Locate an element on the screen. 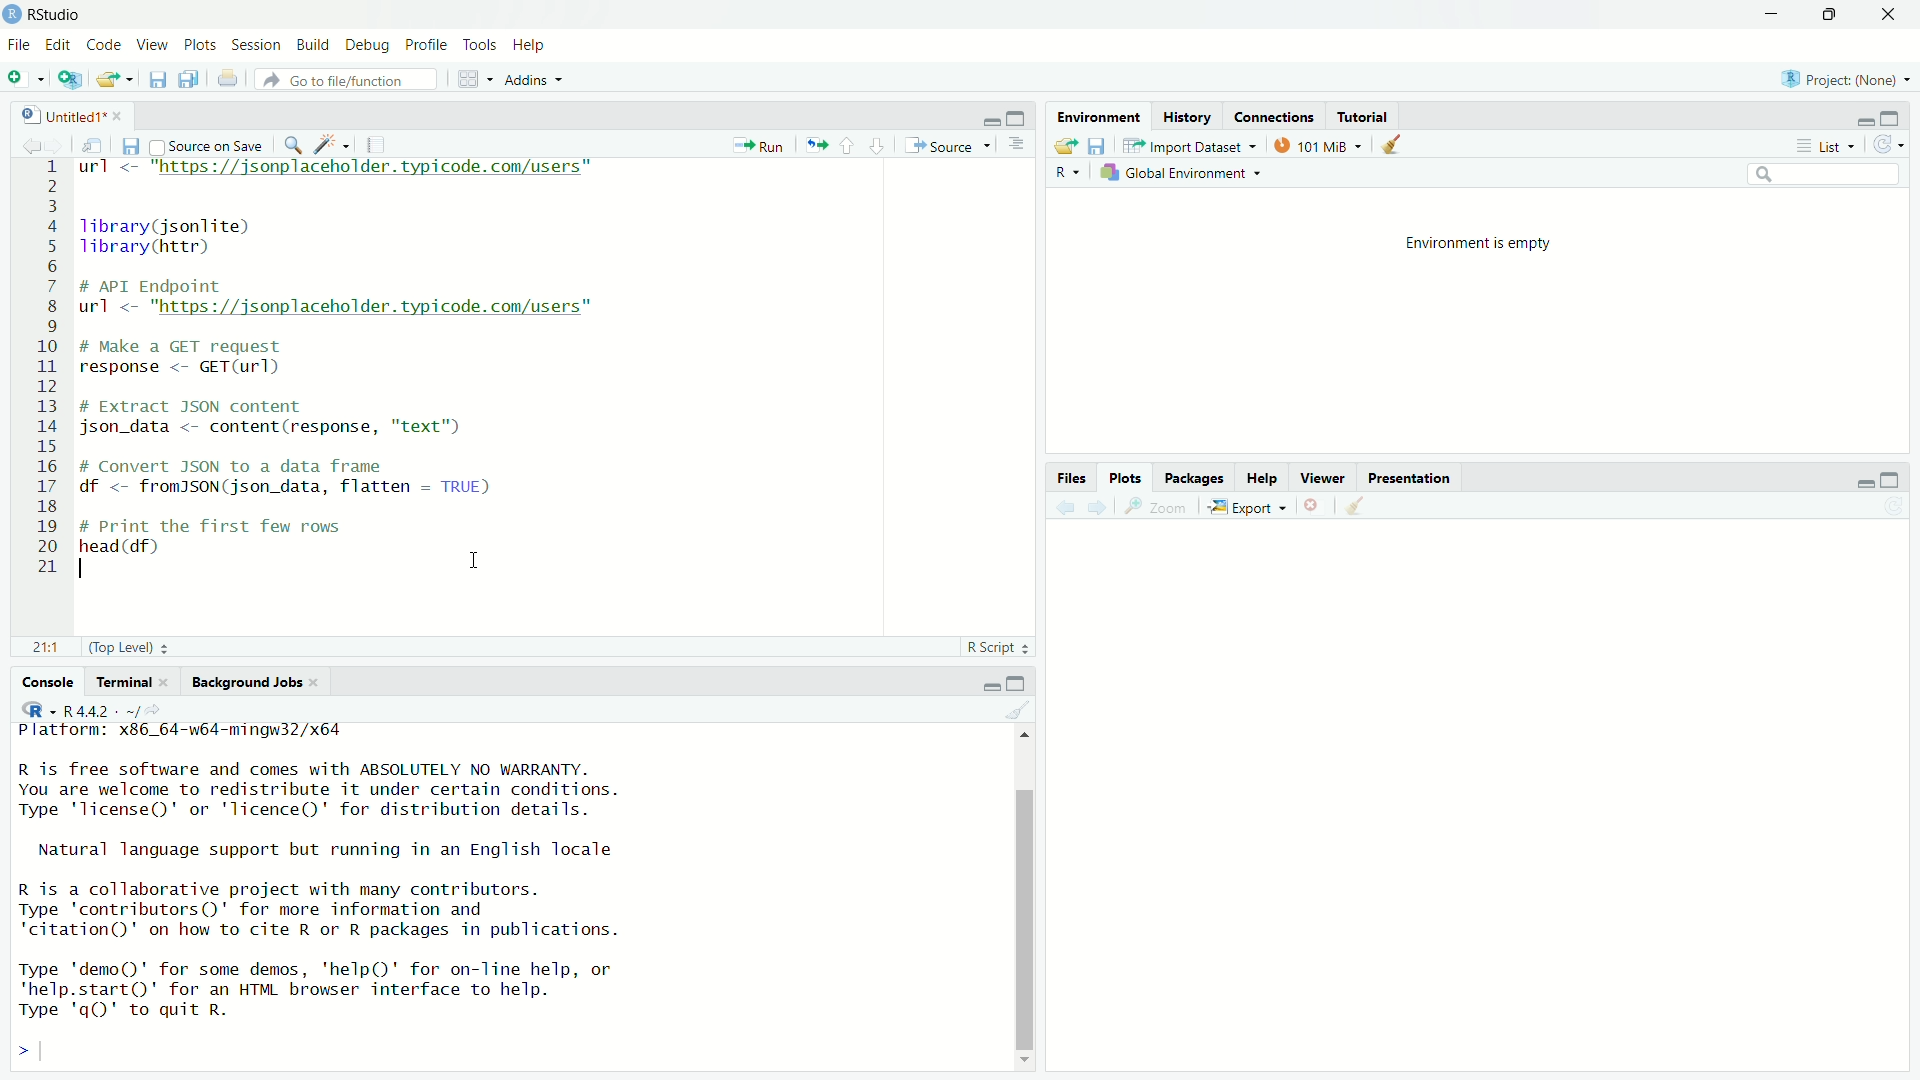 This screenshot has width=1920, height=1080. Save all open documents is located at coordinates (188, 79).